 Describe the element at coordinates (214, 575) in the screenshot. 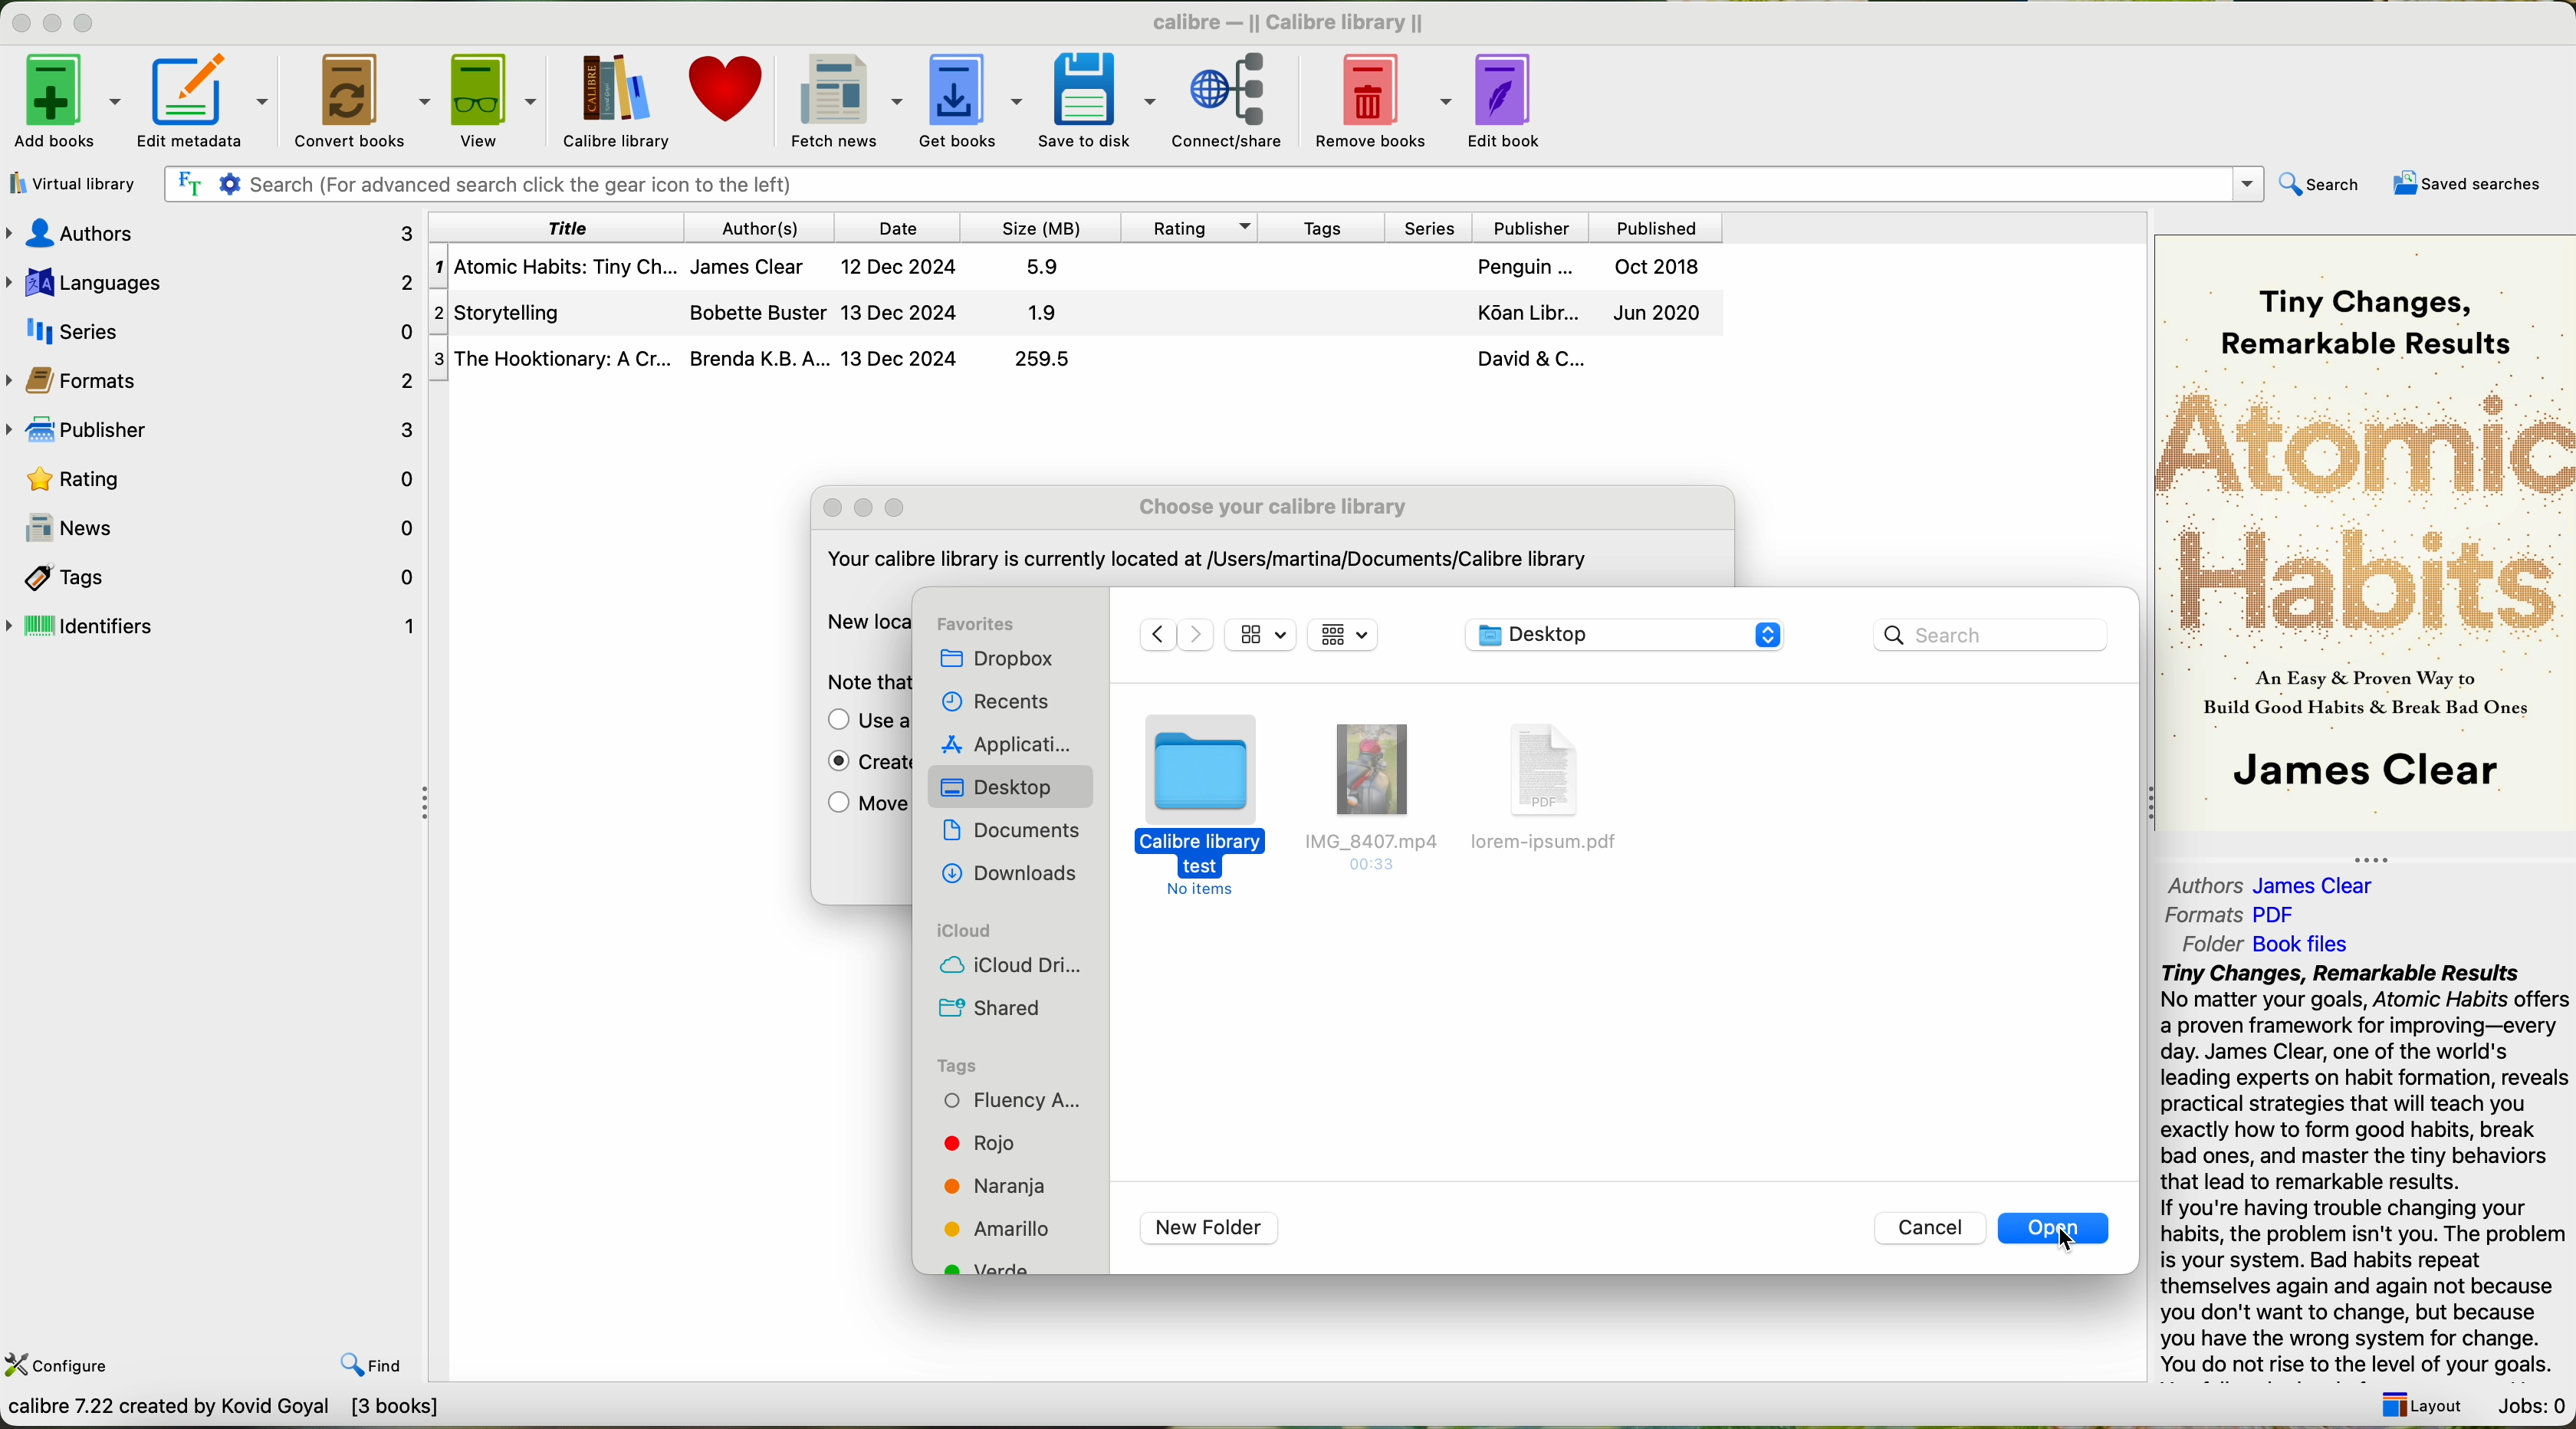

I see `tags` at that location.